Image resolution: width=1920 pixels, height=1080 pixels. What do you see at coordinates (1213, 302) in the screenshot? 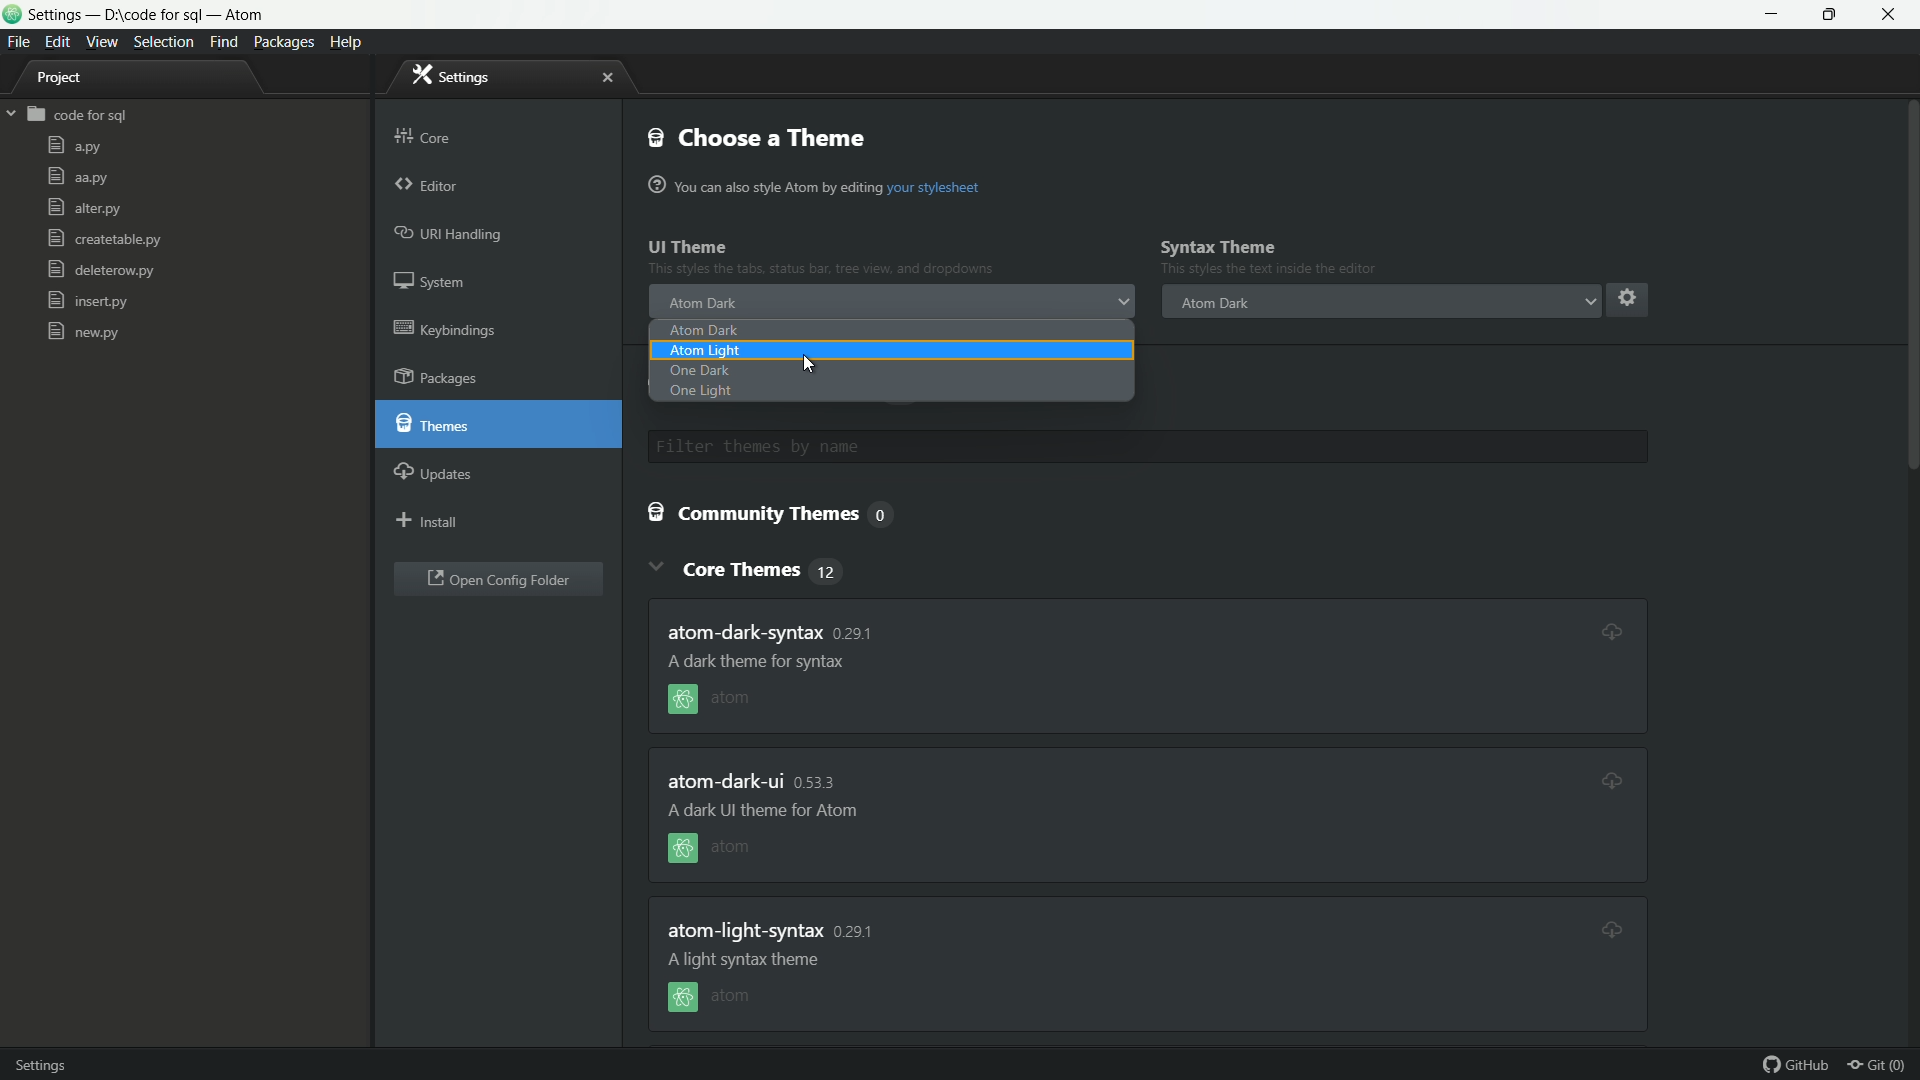
I see `atom dark` at bounding box center [1213, 302].